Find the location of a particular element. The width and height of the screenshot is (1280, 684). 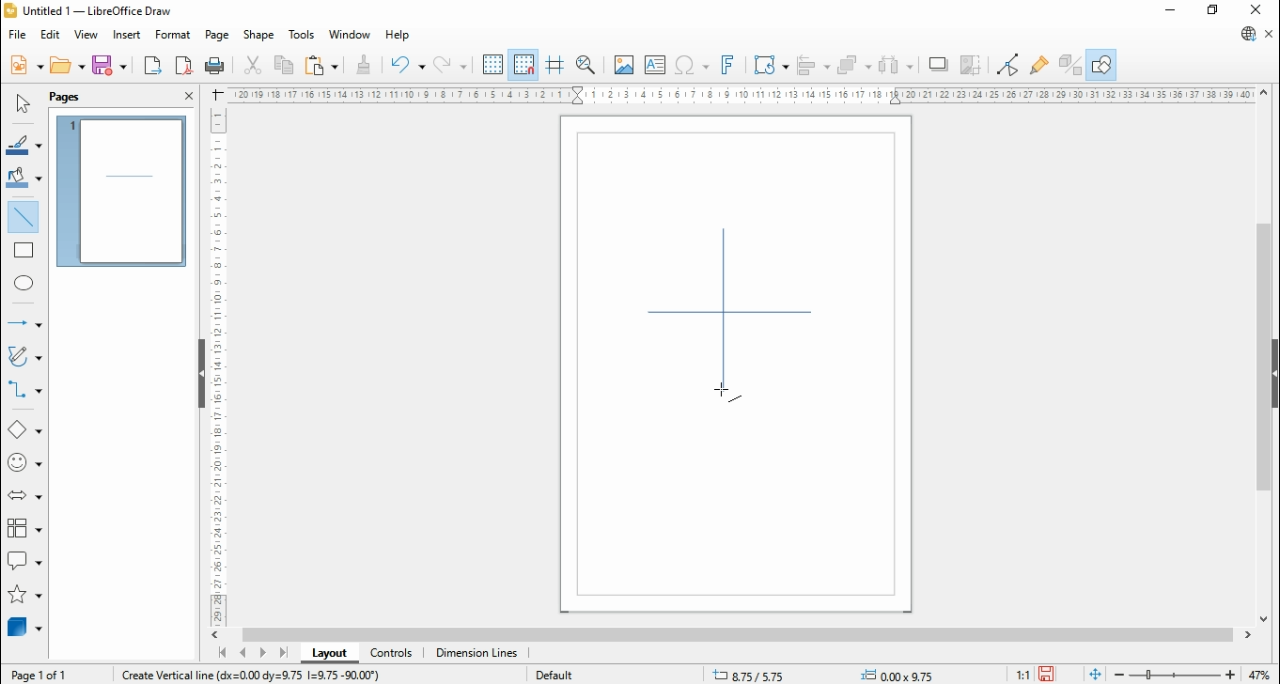

undo is located at coordinates (406, 64).